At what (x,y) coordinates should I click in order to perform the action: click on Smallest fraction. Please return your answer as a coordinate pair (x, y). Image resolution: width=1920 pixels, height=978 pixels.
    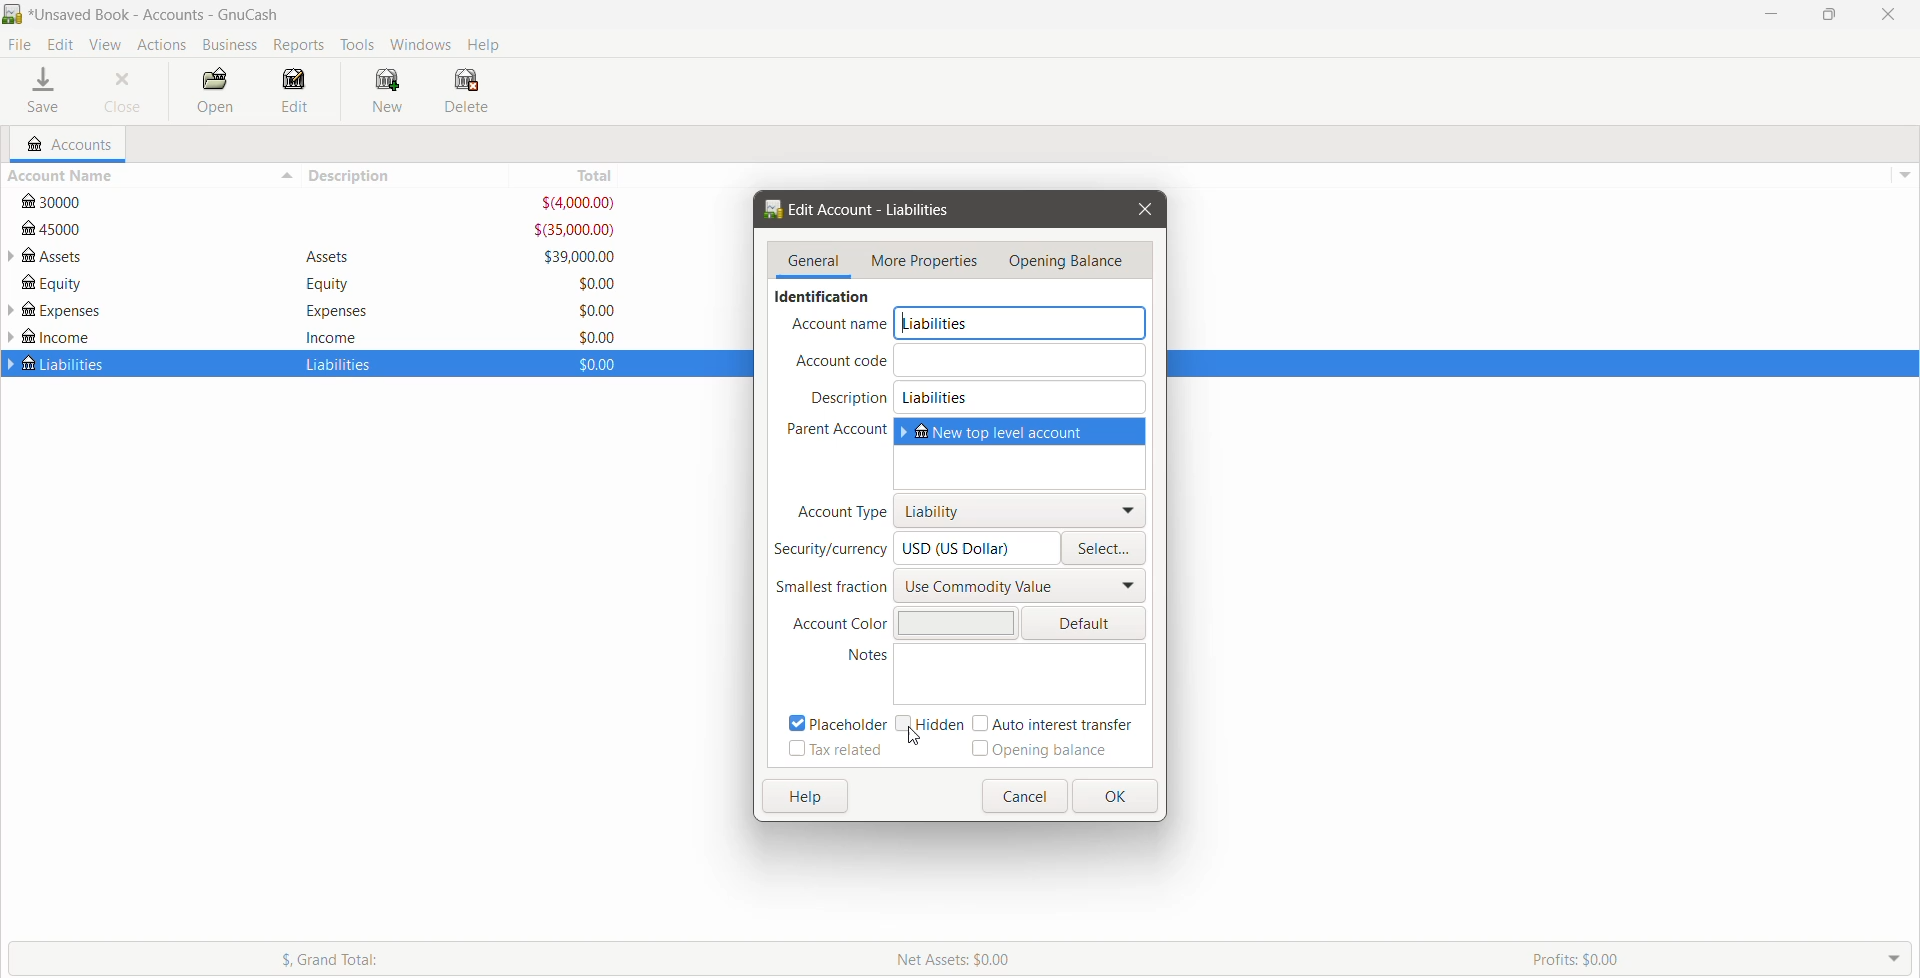
    Looking at the image, I should click on (830, 587).